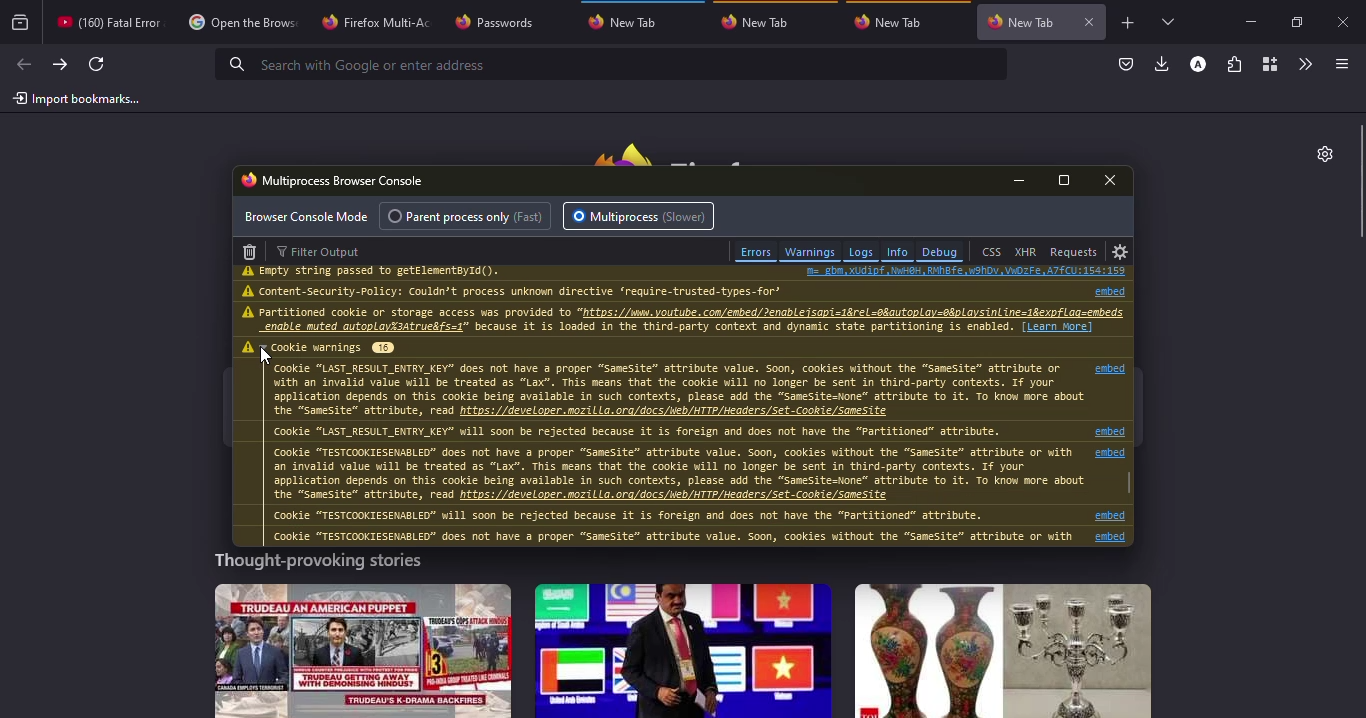  What do you see at coordinates (1197, 64) in the screenshot?
I see `profile` at bounding box center [1197, 64].